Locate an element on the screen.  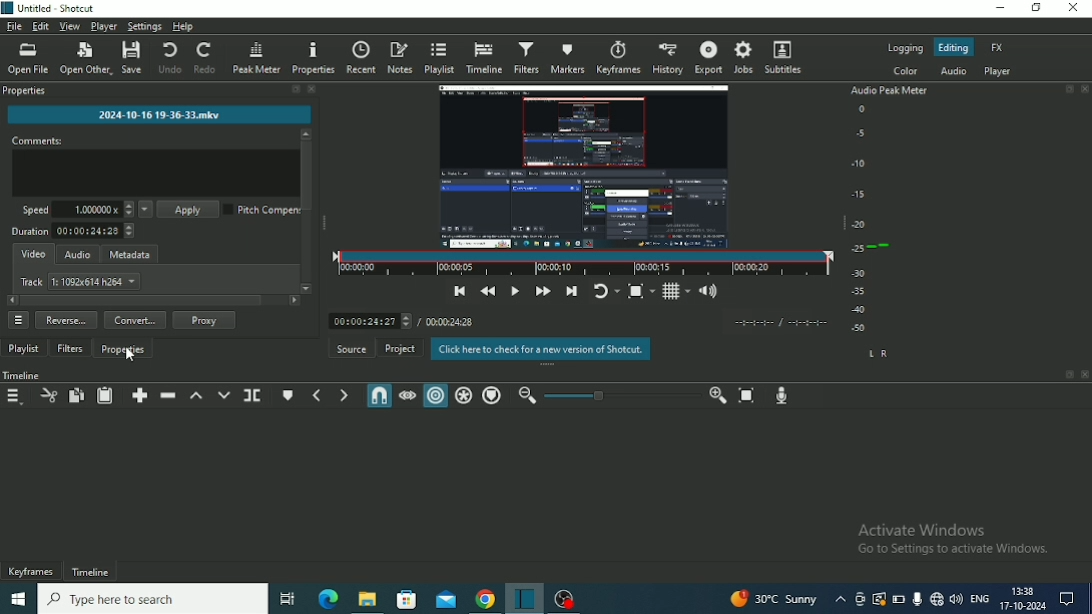
Export is located at coordinates (708, 57).